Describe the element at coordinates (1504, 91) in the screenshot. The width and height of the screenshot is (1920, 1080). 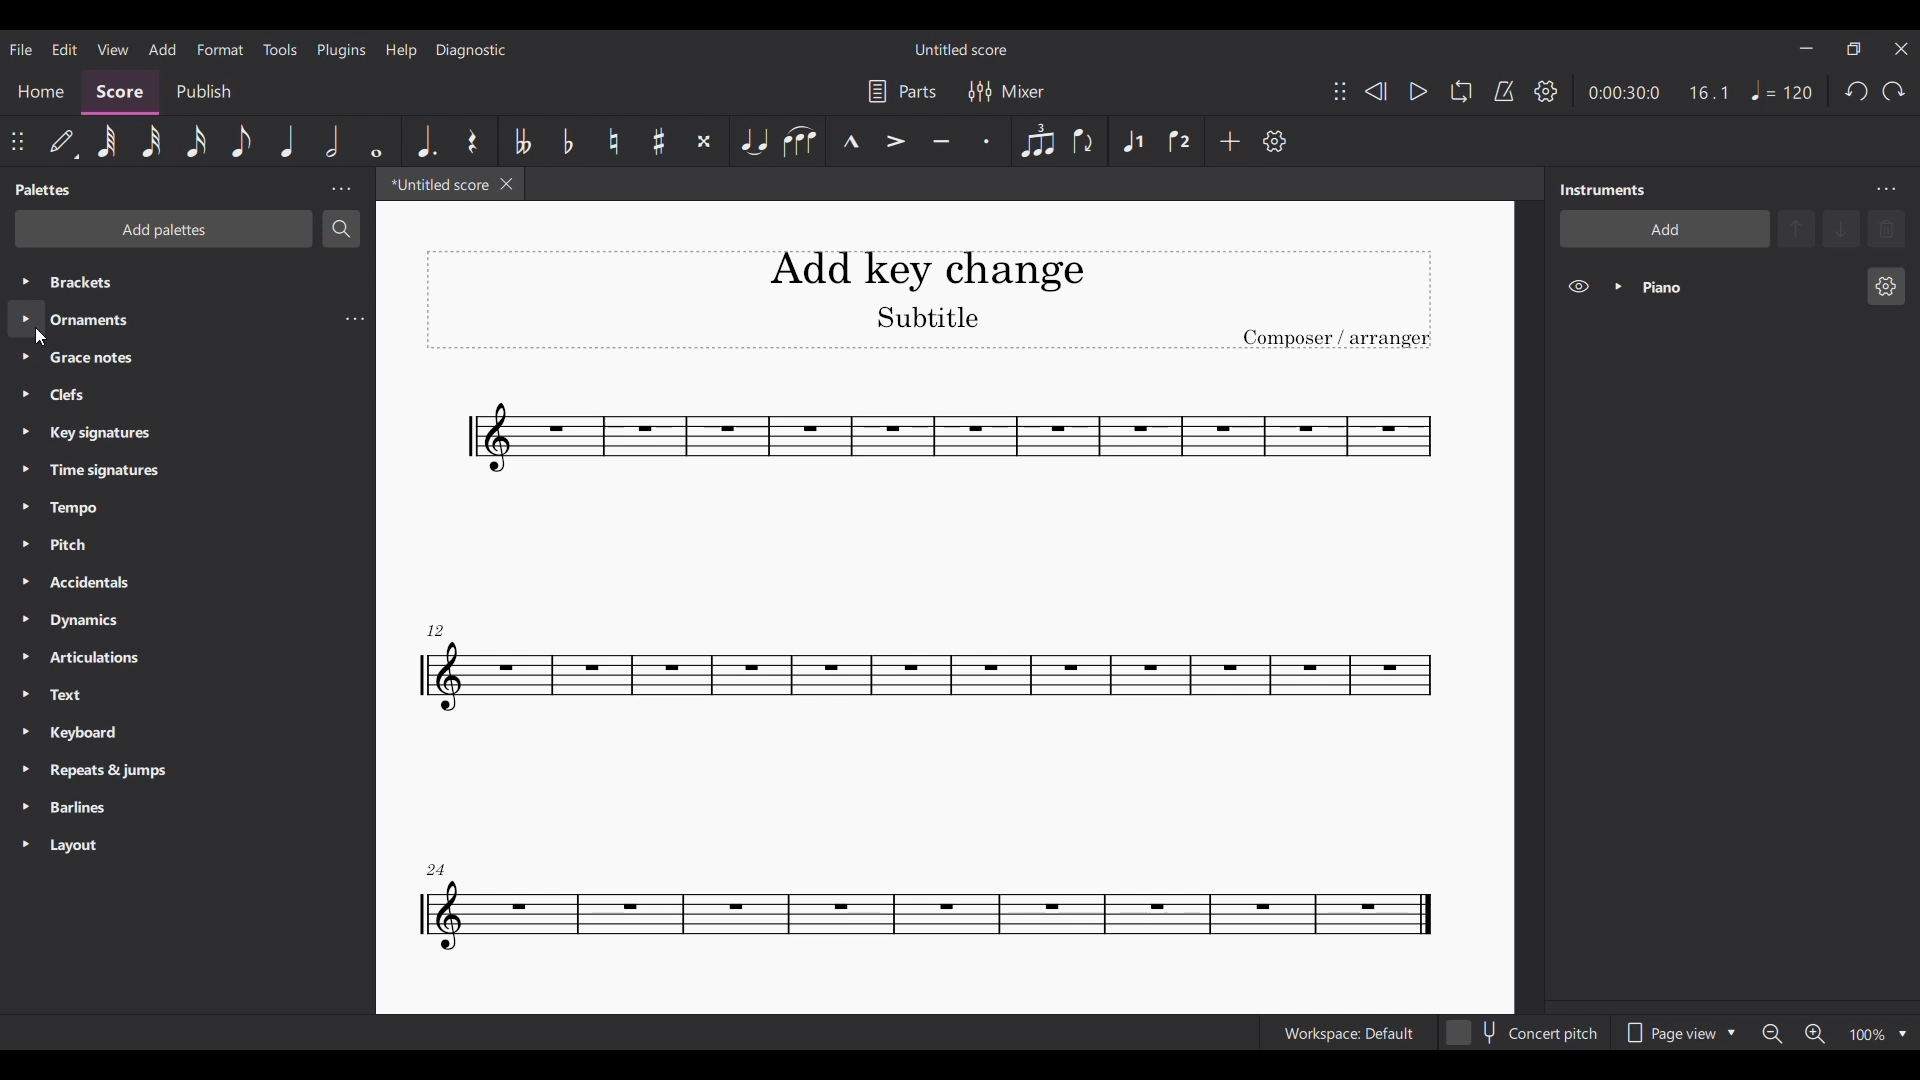
I see `Metronome` at that location.